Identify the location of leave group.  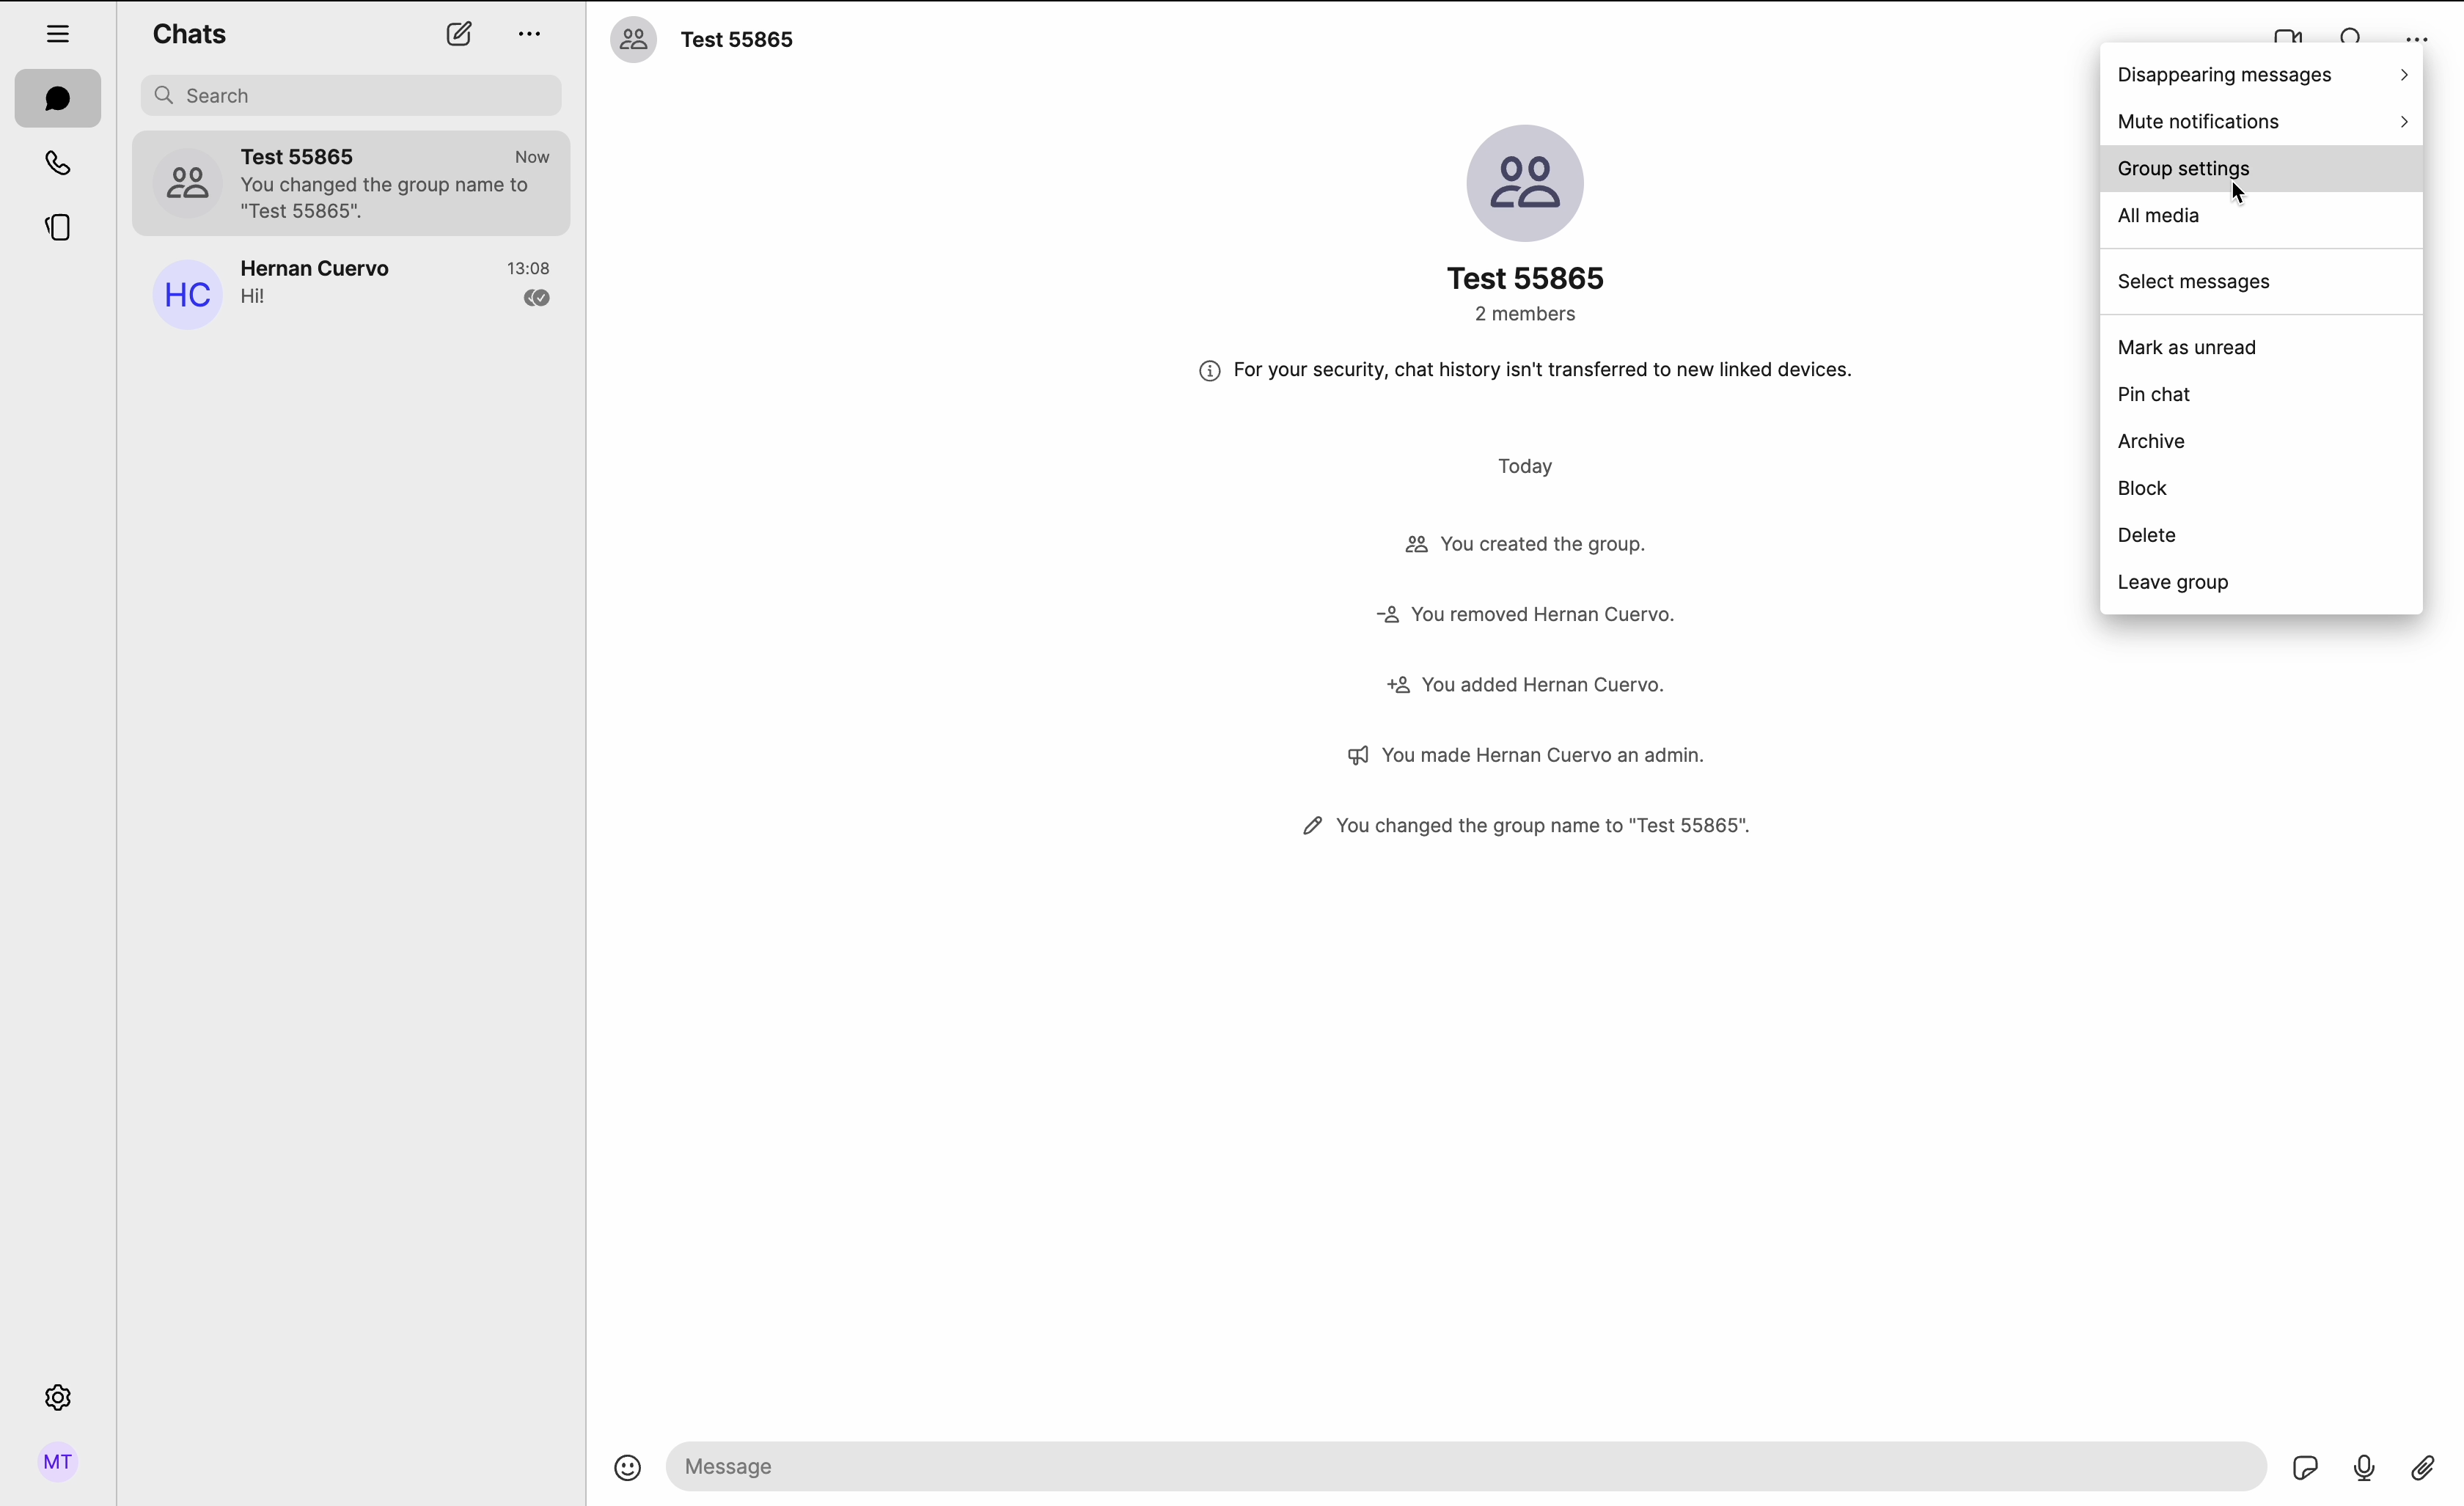
(2170, 582).